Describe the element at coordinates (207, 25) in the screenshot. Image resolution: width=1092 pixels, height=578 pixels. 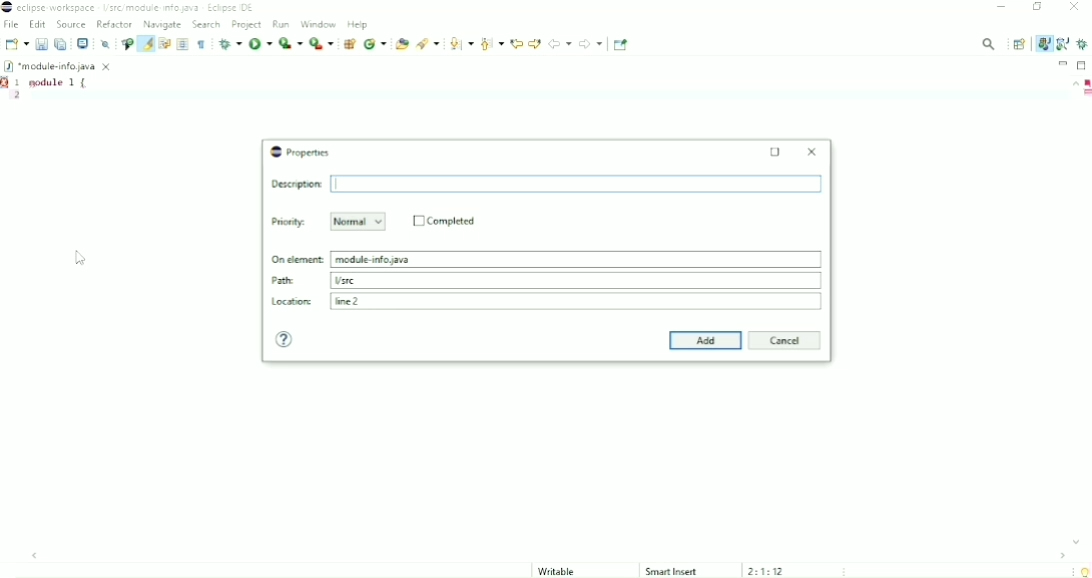
I see `Search` at that location.